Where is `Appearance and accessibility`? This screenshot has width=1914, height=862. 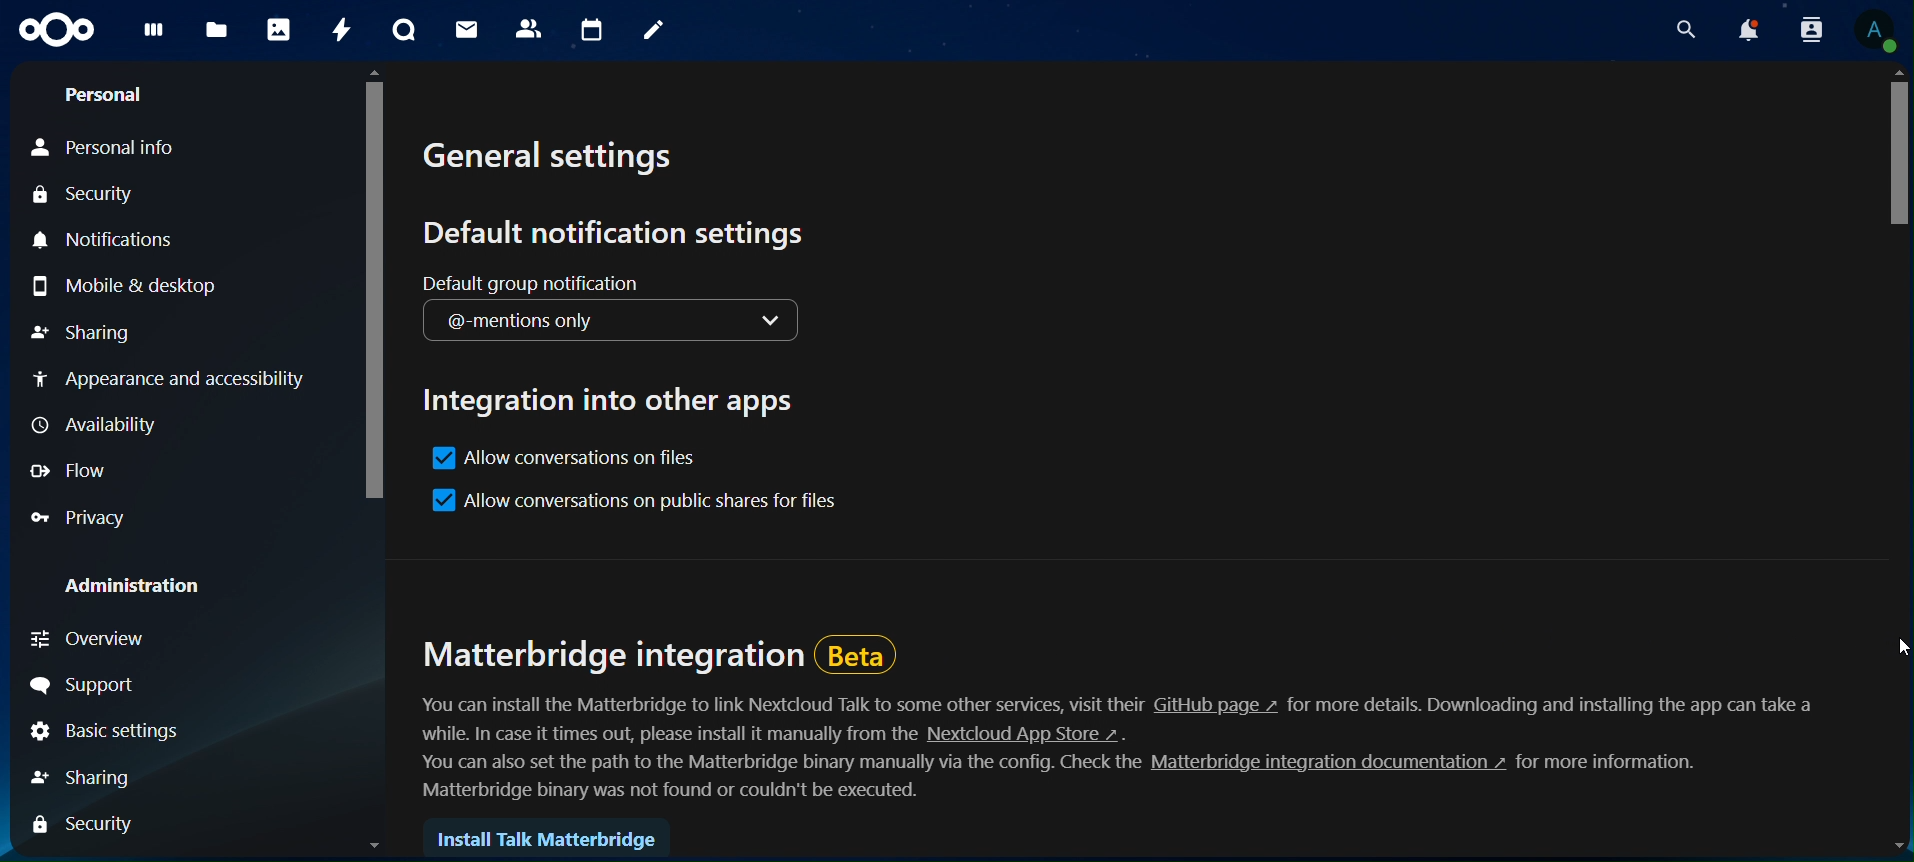 Appearance and accessibility is located at coordinates (185, 379).